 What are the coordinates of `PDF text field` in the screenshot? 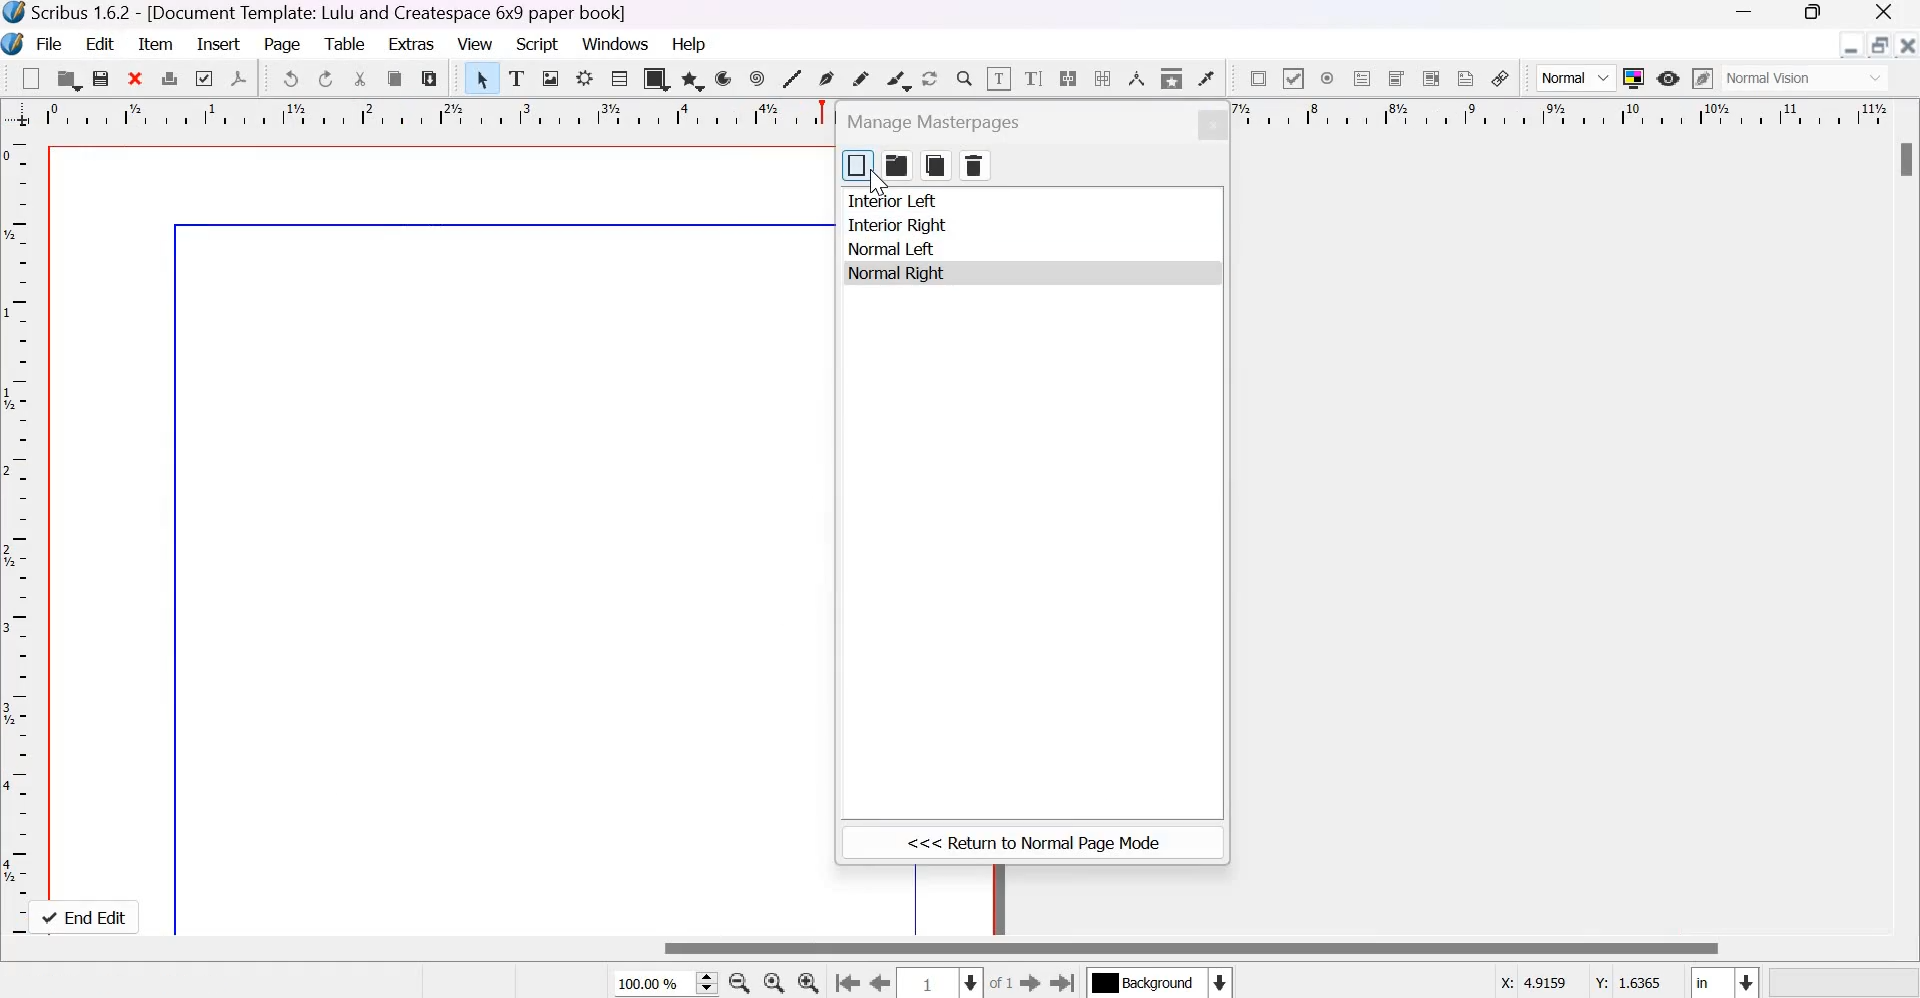 It's located at (1362, 78).